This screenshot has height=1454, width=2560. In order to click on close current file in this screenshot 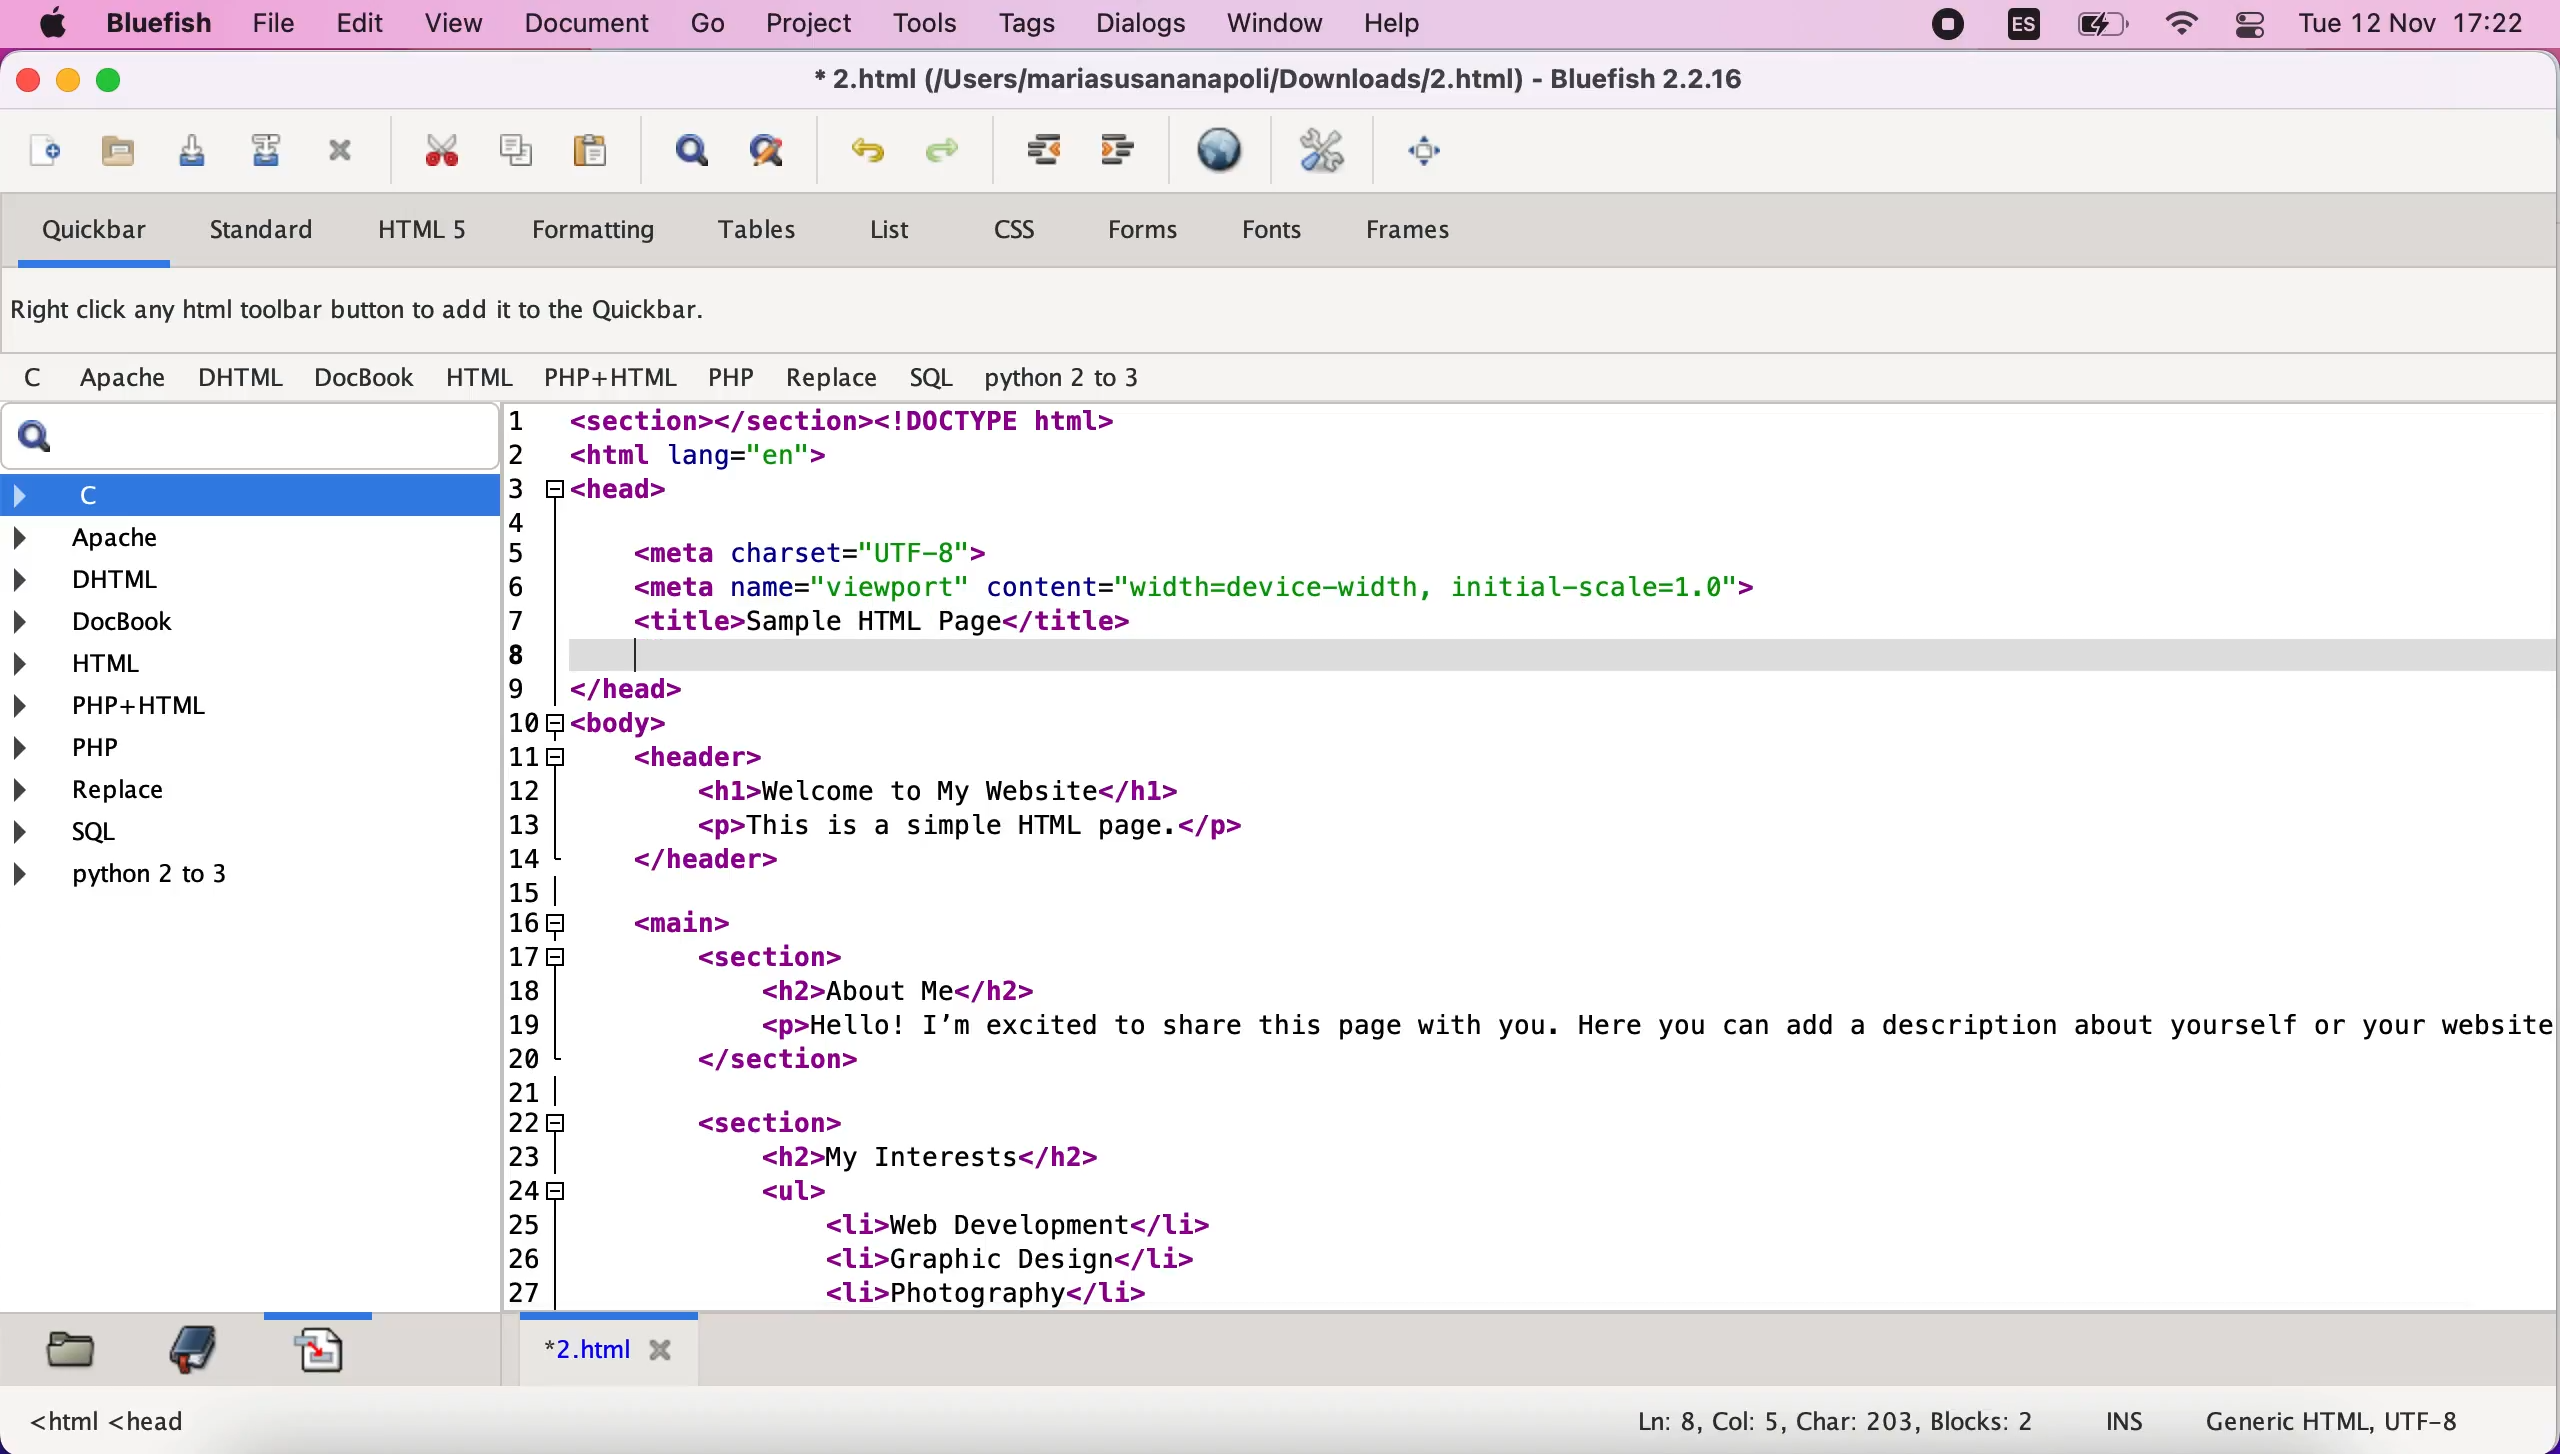, I will do `click(349, 152)`.